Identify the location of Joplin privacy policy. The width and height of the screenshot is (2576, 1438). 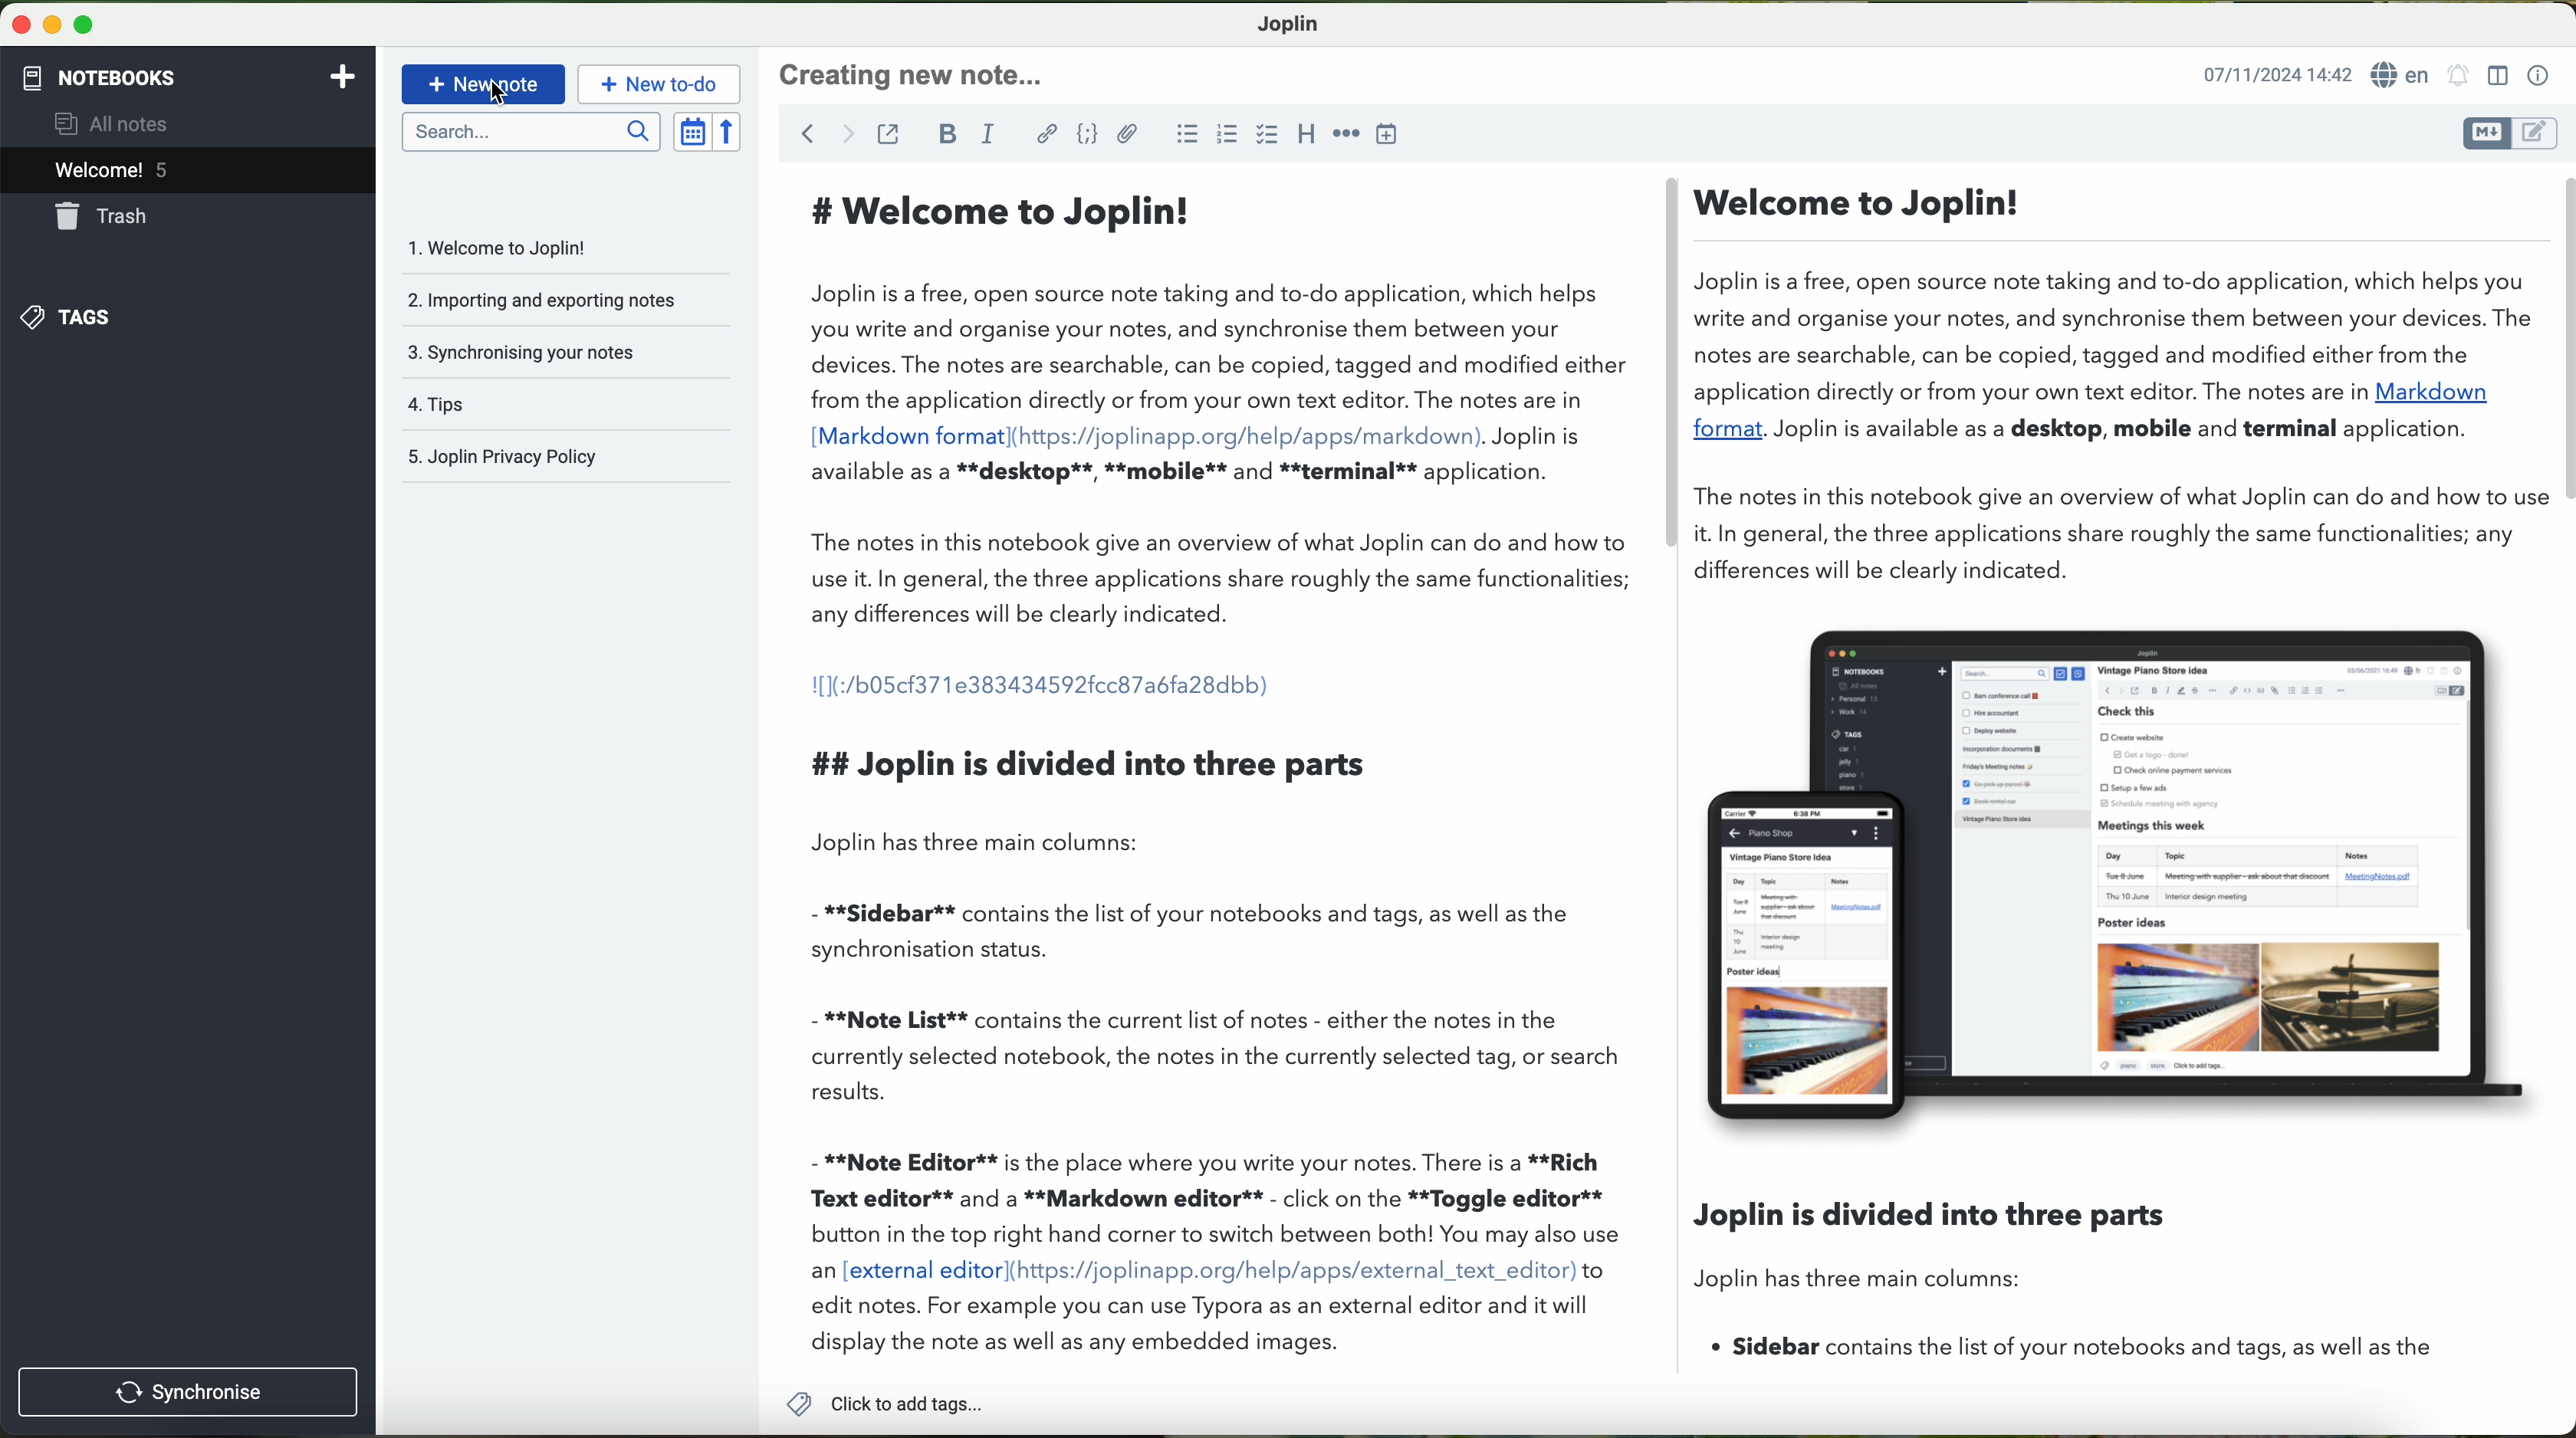
(557, 458).